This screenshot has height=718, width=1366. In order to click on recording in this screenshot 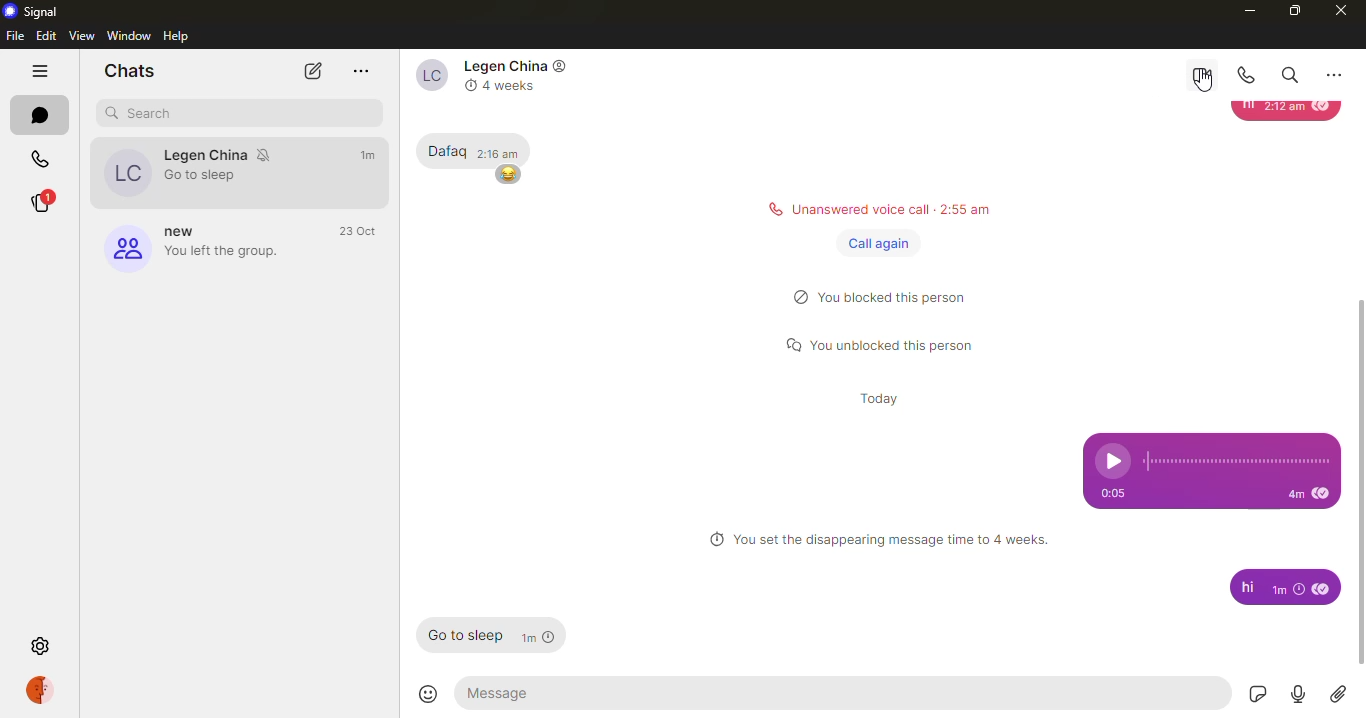, I will do `click(1242, 460)`.